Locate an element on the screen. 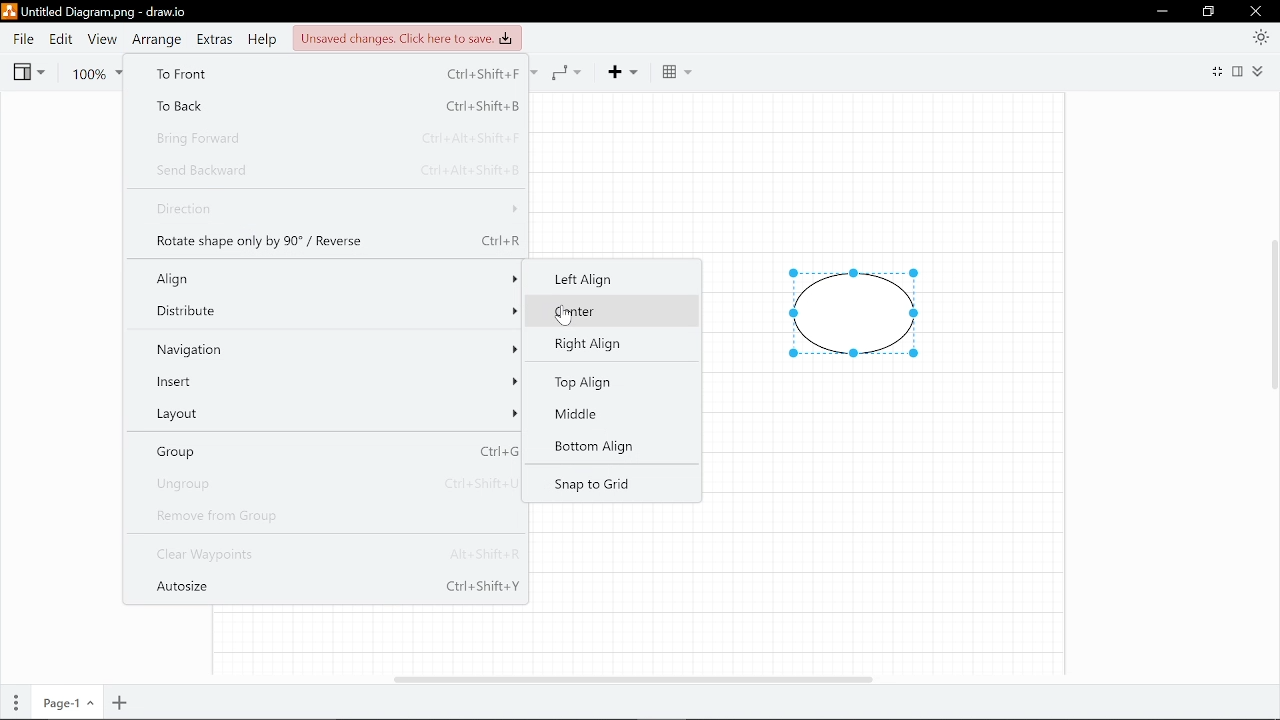 This screenshot has width=1280, height=720. Send Backward is located at coordinates (335, 168).